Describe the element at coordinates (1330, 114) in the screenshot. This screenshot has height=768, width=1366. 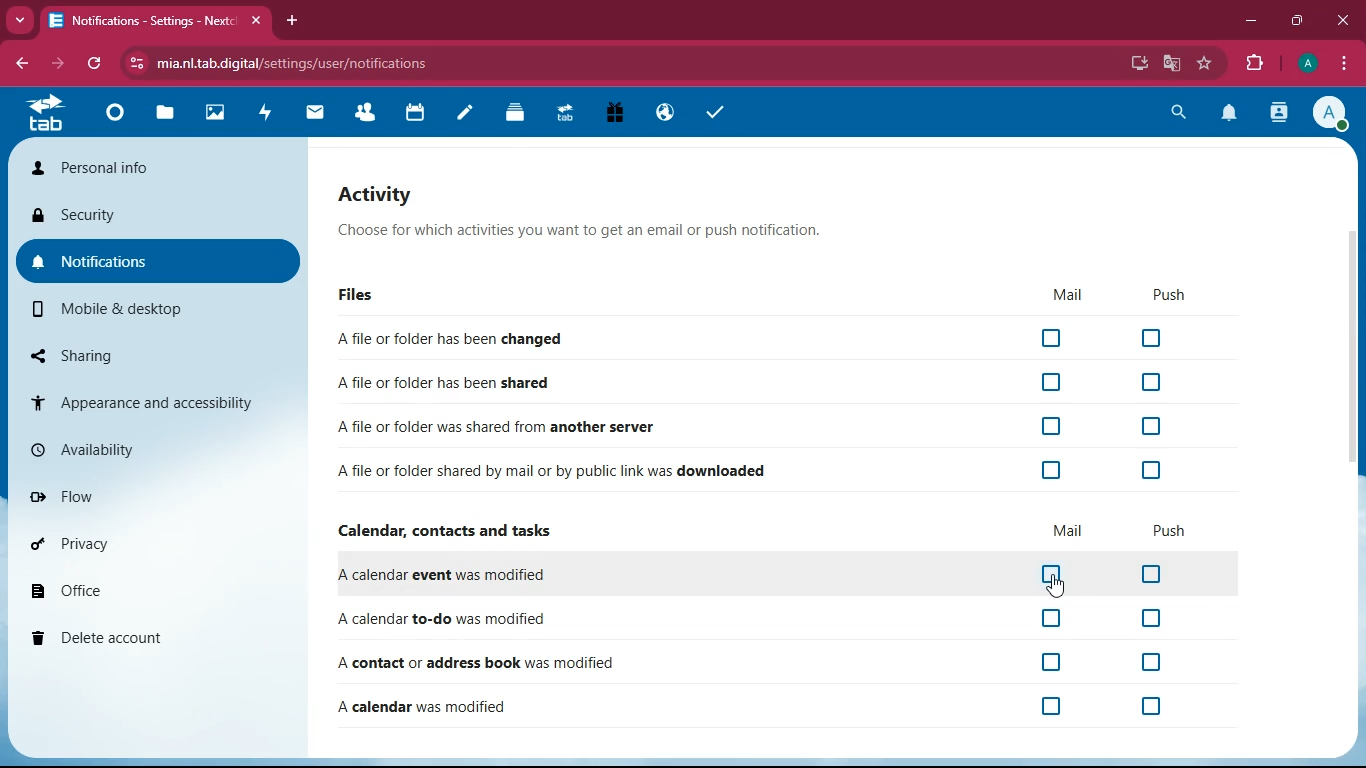
I see `profile` at that location.